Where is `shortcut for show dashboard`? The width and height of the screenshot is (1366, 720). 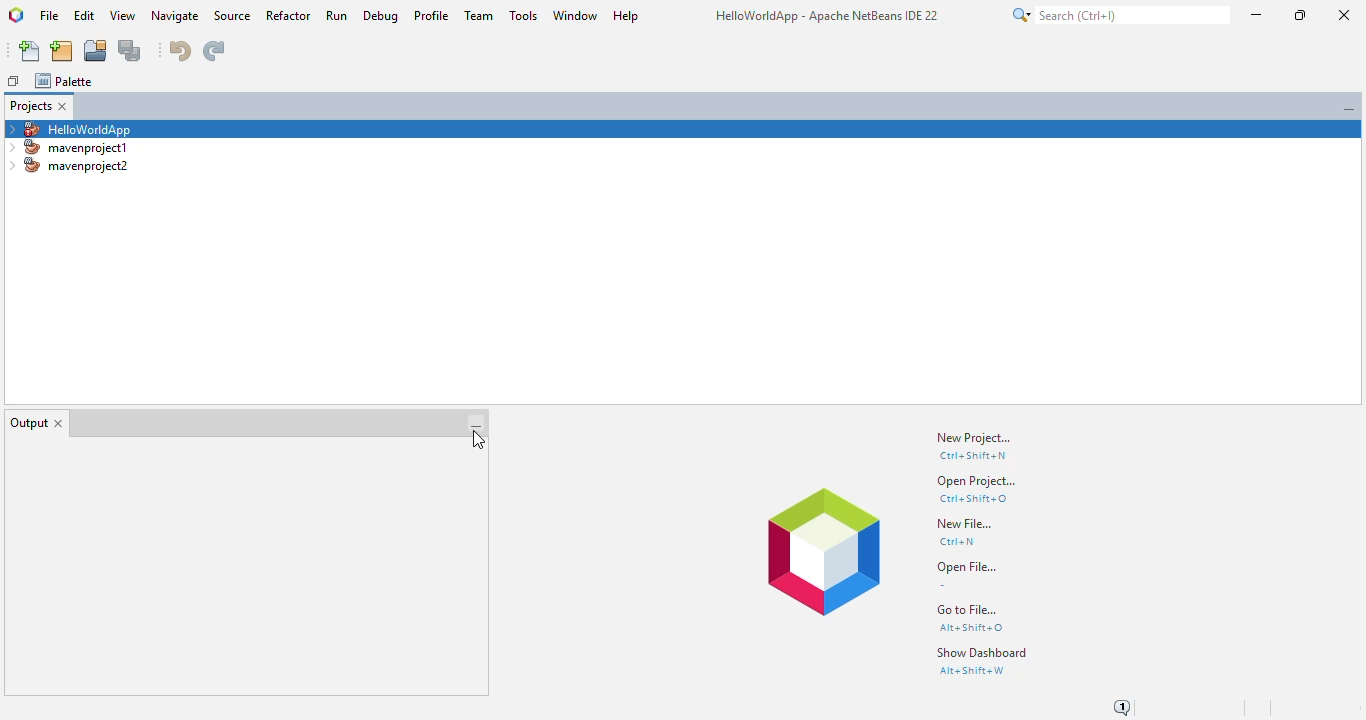 shortcut for show dashboard is located at coordinates (972, 671).